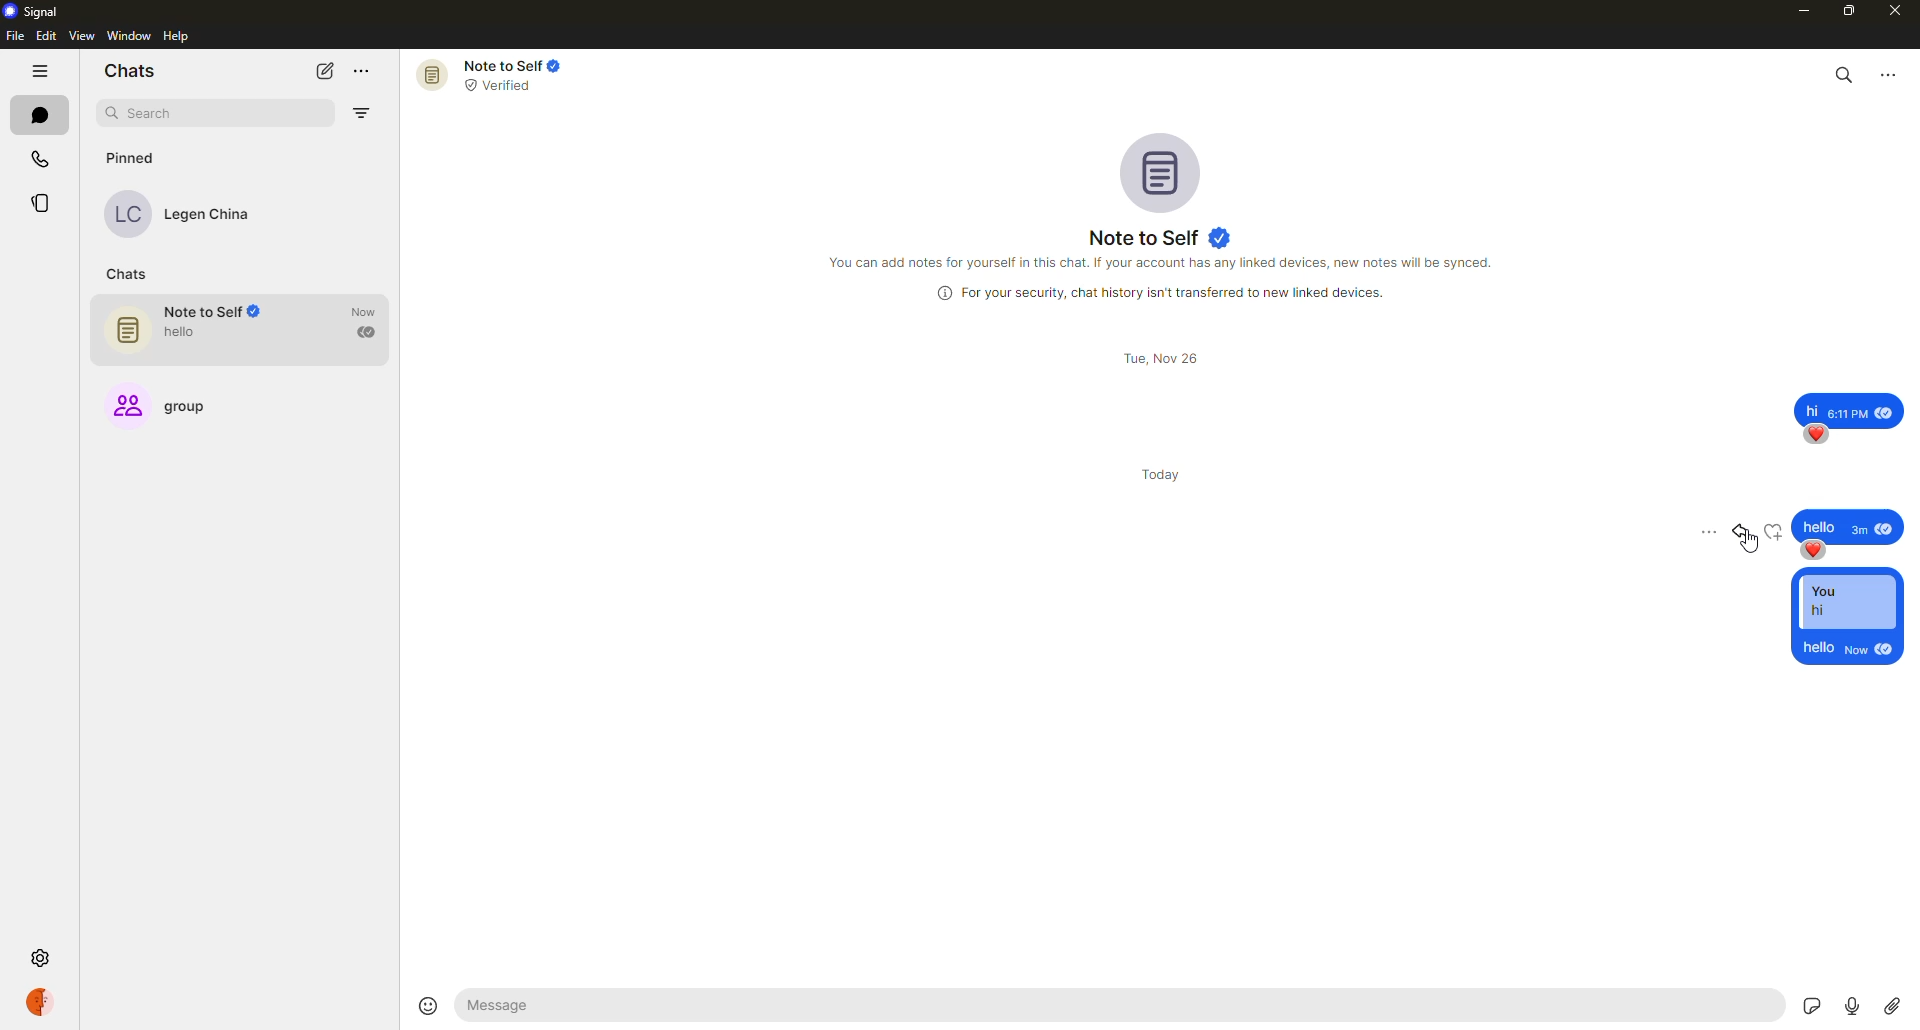 Image resolution: width=1920 pixels, height=1030 pixels. What do you see at coordinates (128, 36) in the screenshot?
I see `window` at bounding box center [128, 36].